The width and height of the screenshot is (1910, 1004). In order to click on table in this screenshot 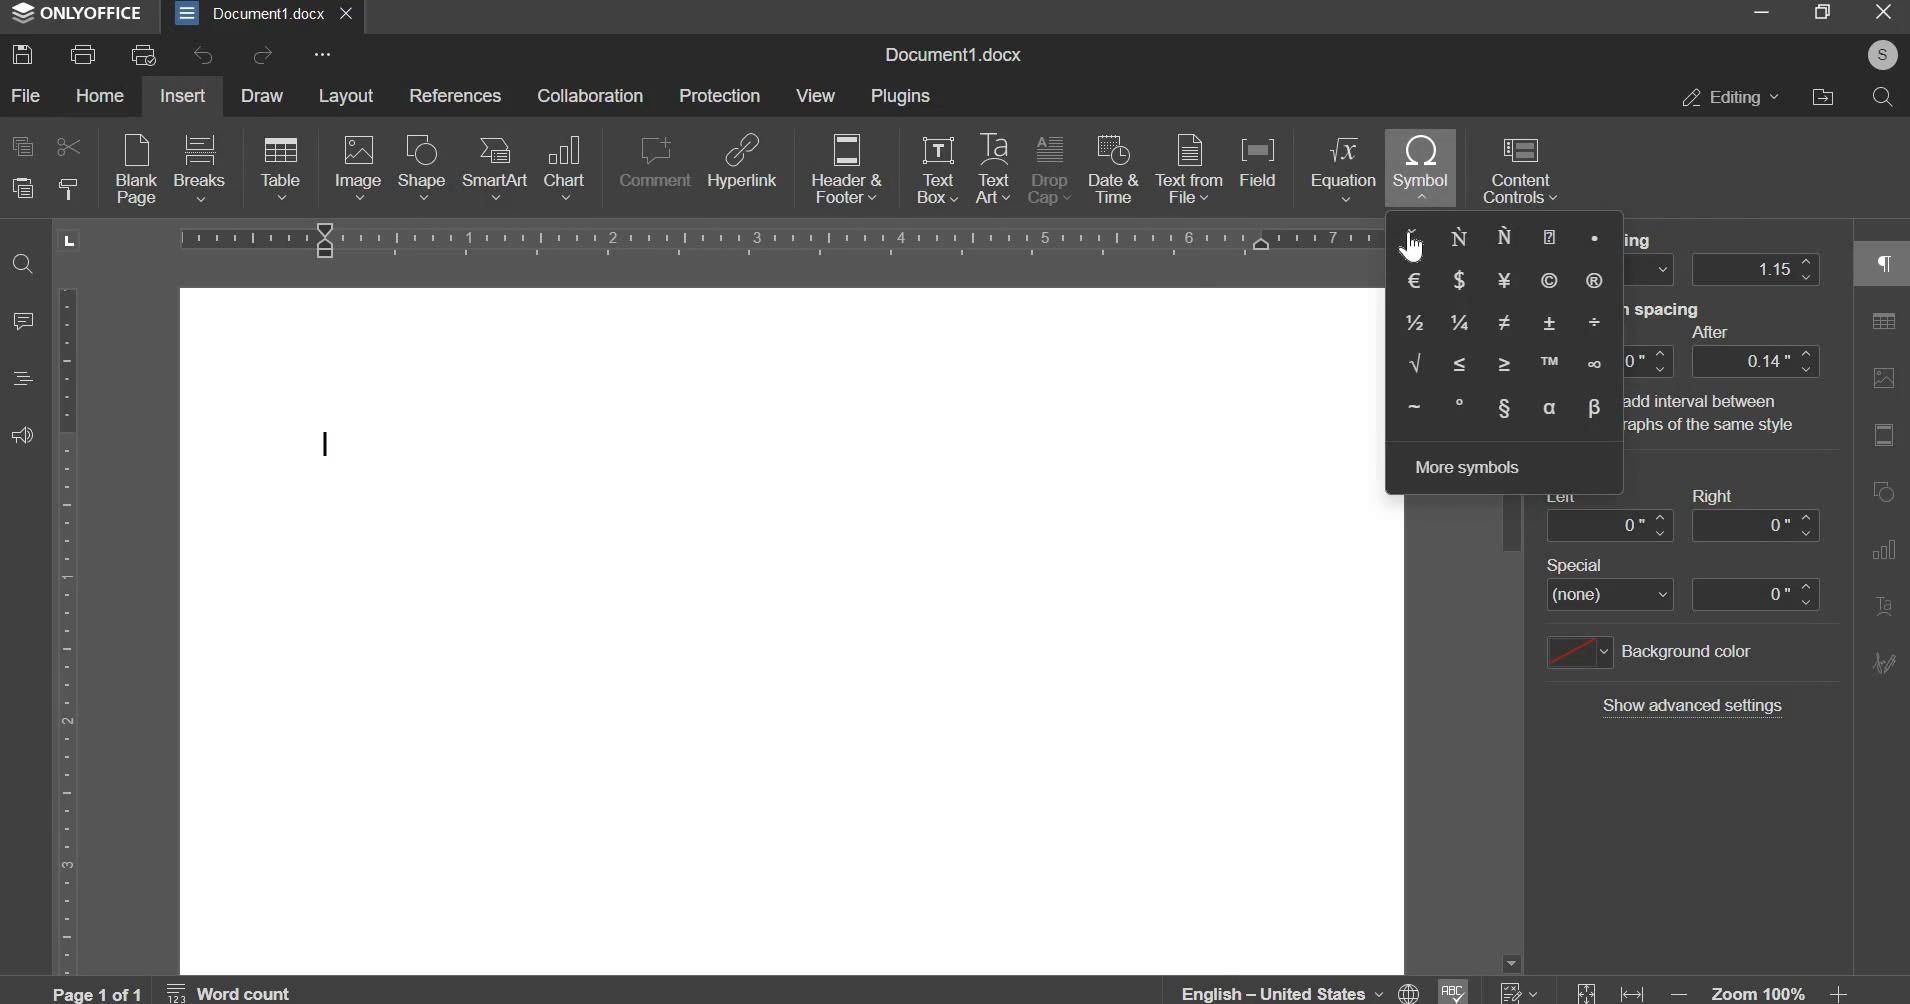, I will do `click(279, 167)`.